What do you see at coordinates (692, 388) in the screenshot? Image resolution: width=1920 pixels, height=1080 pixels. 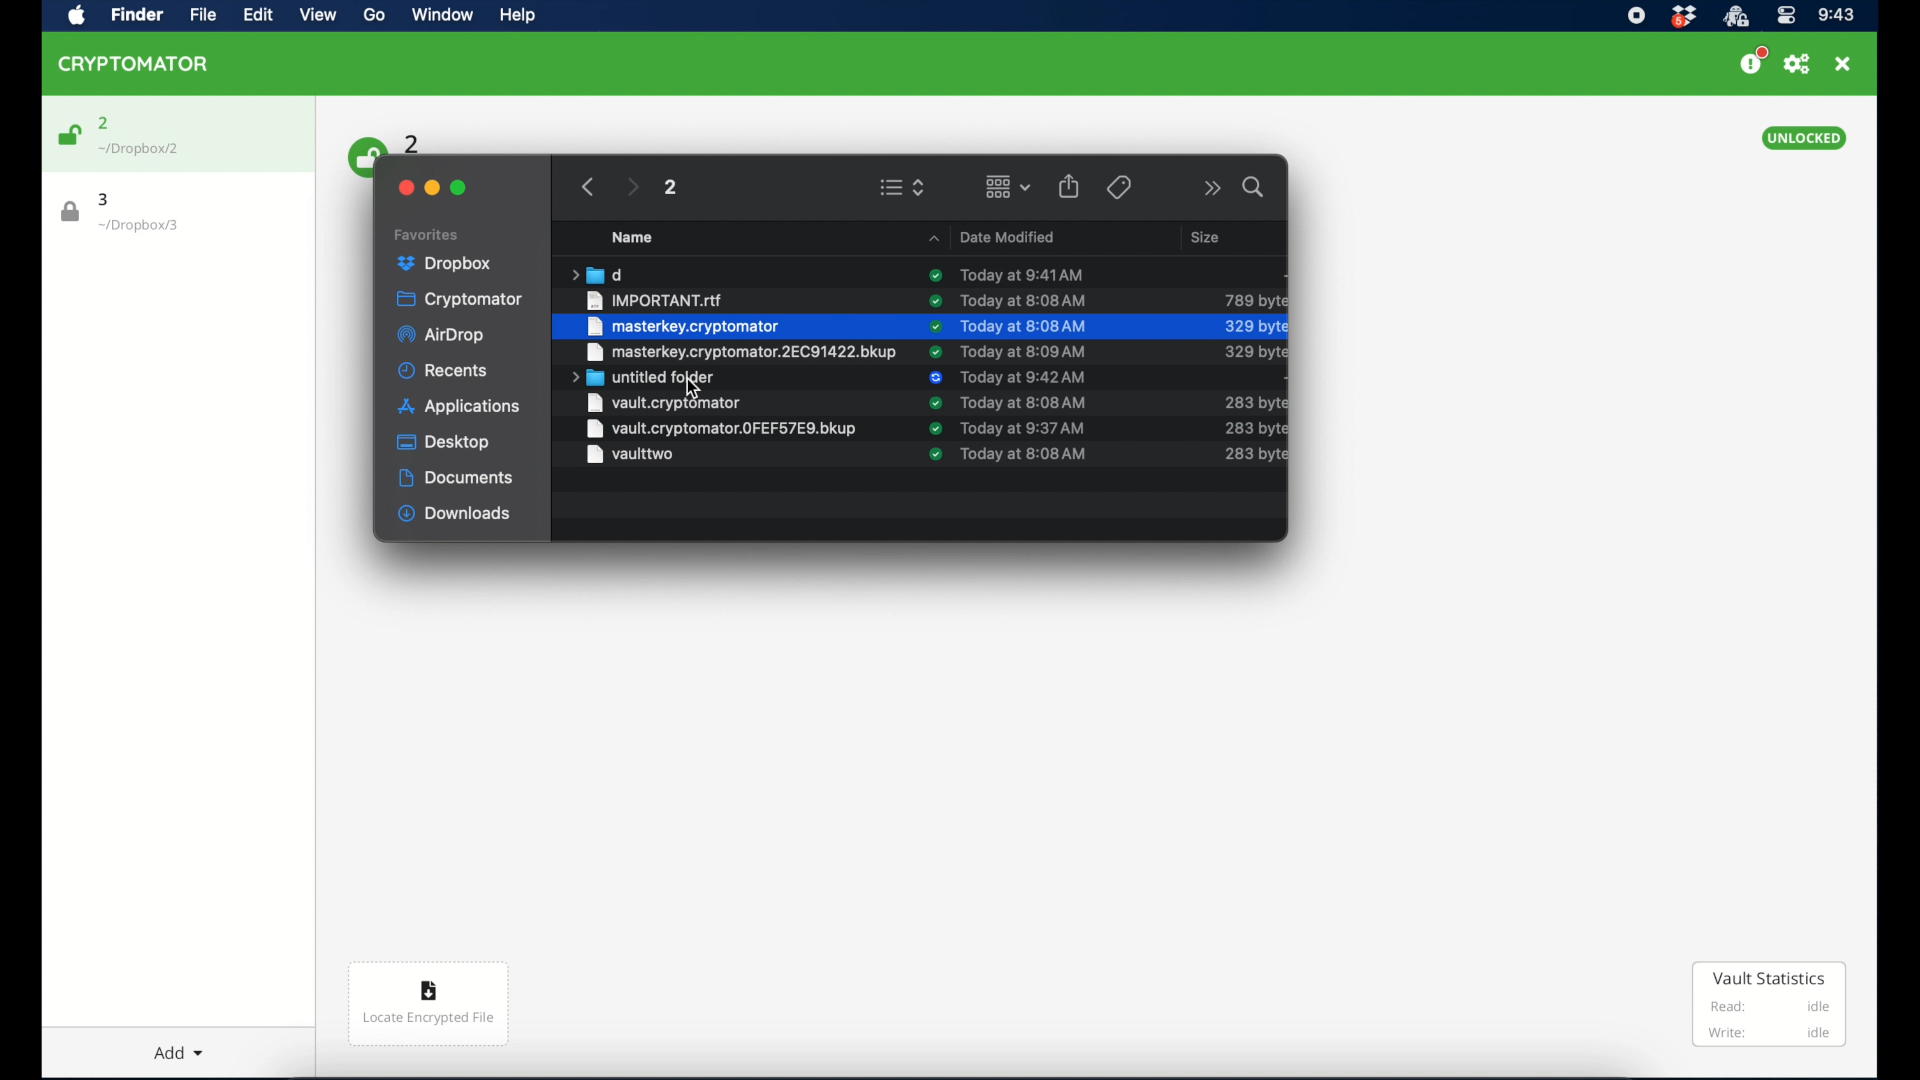 I see `cursor` at bounding box center [692, 388].